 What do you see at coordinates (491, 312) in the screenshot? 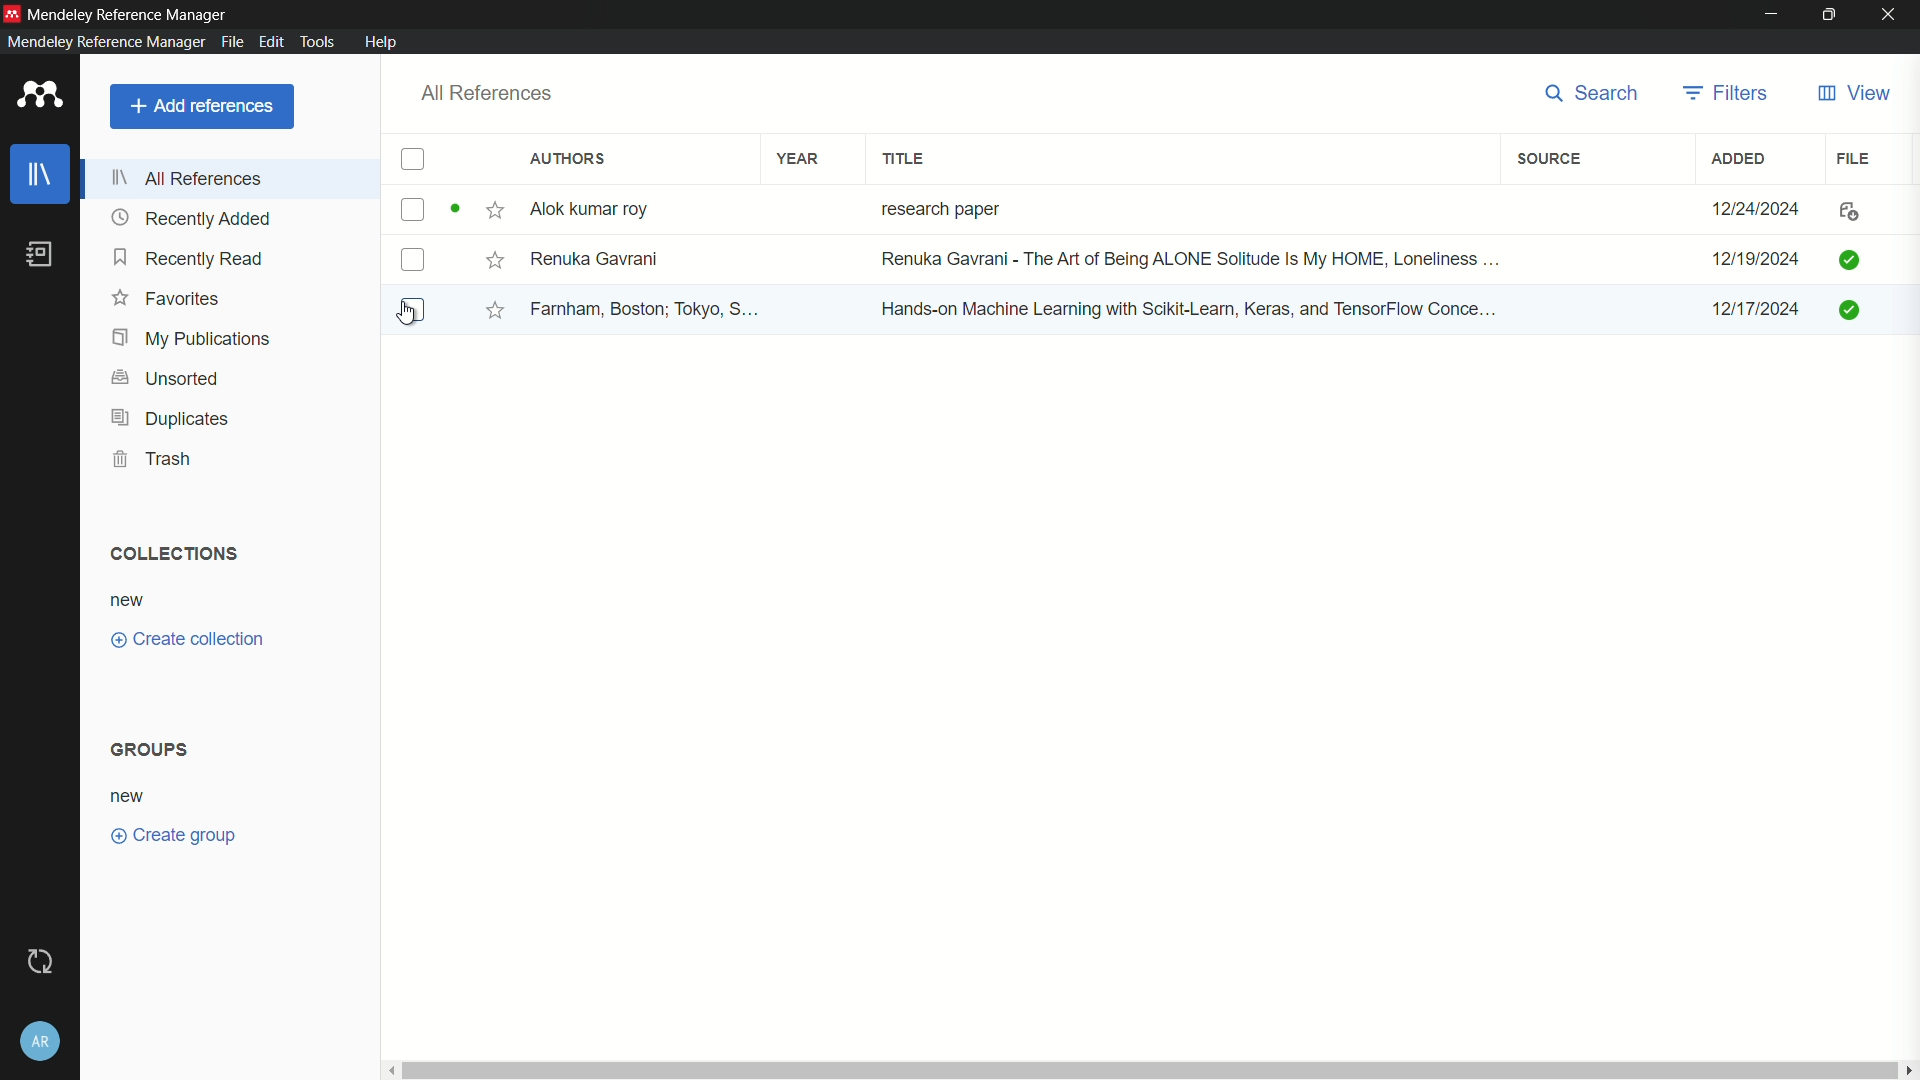
I see `star` at bounding box center [491, 312].